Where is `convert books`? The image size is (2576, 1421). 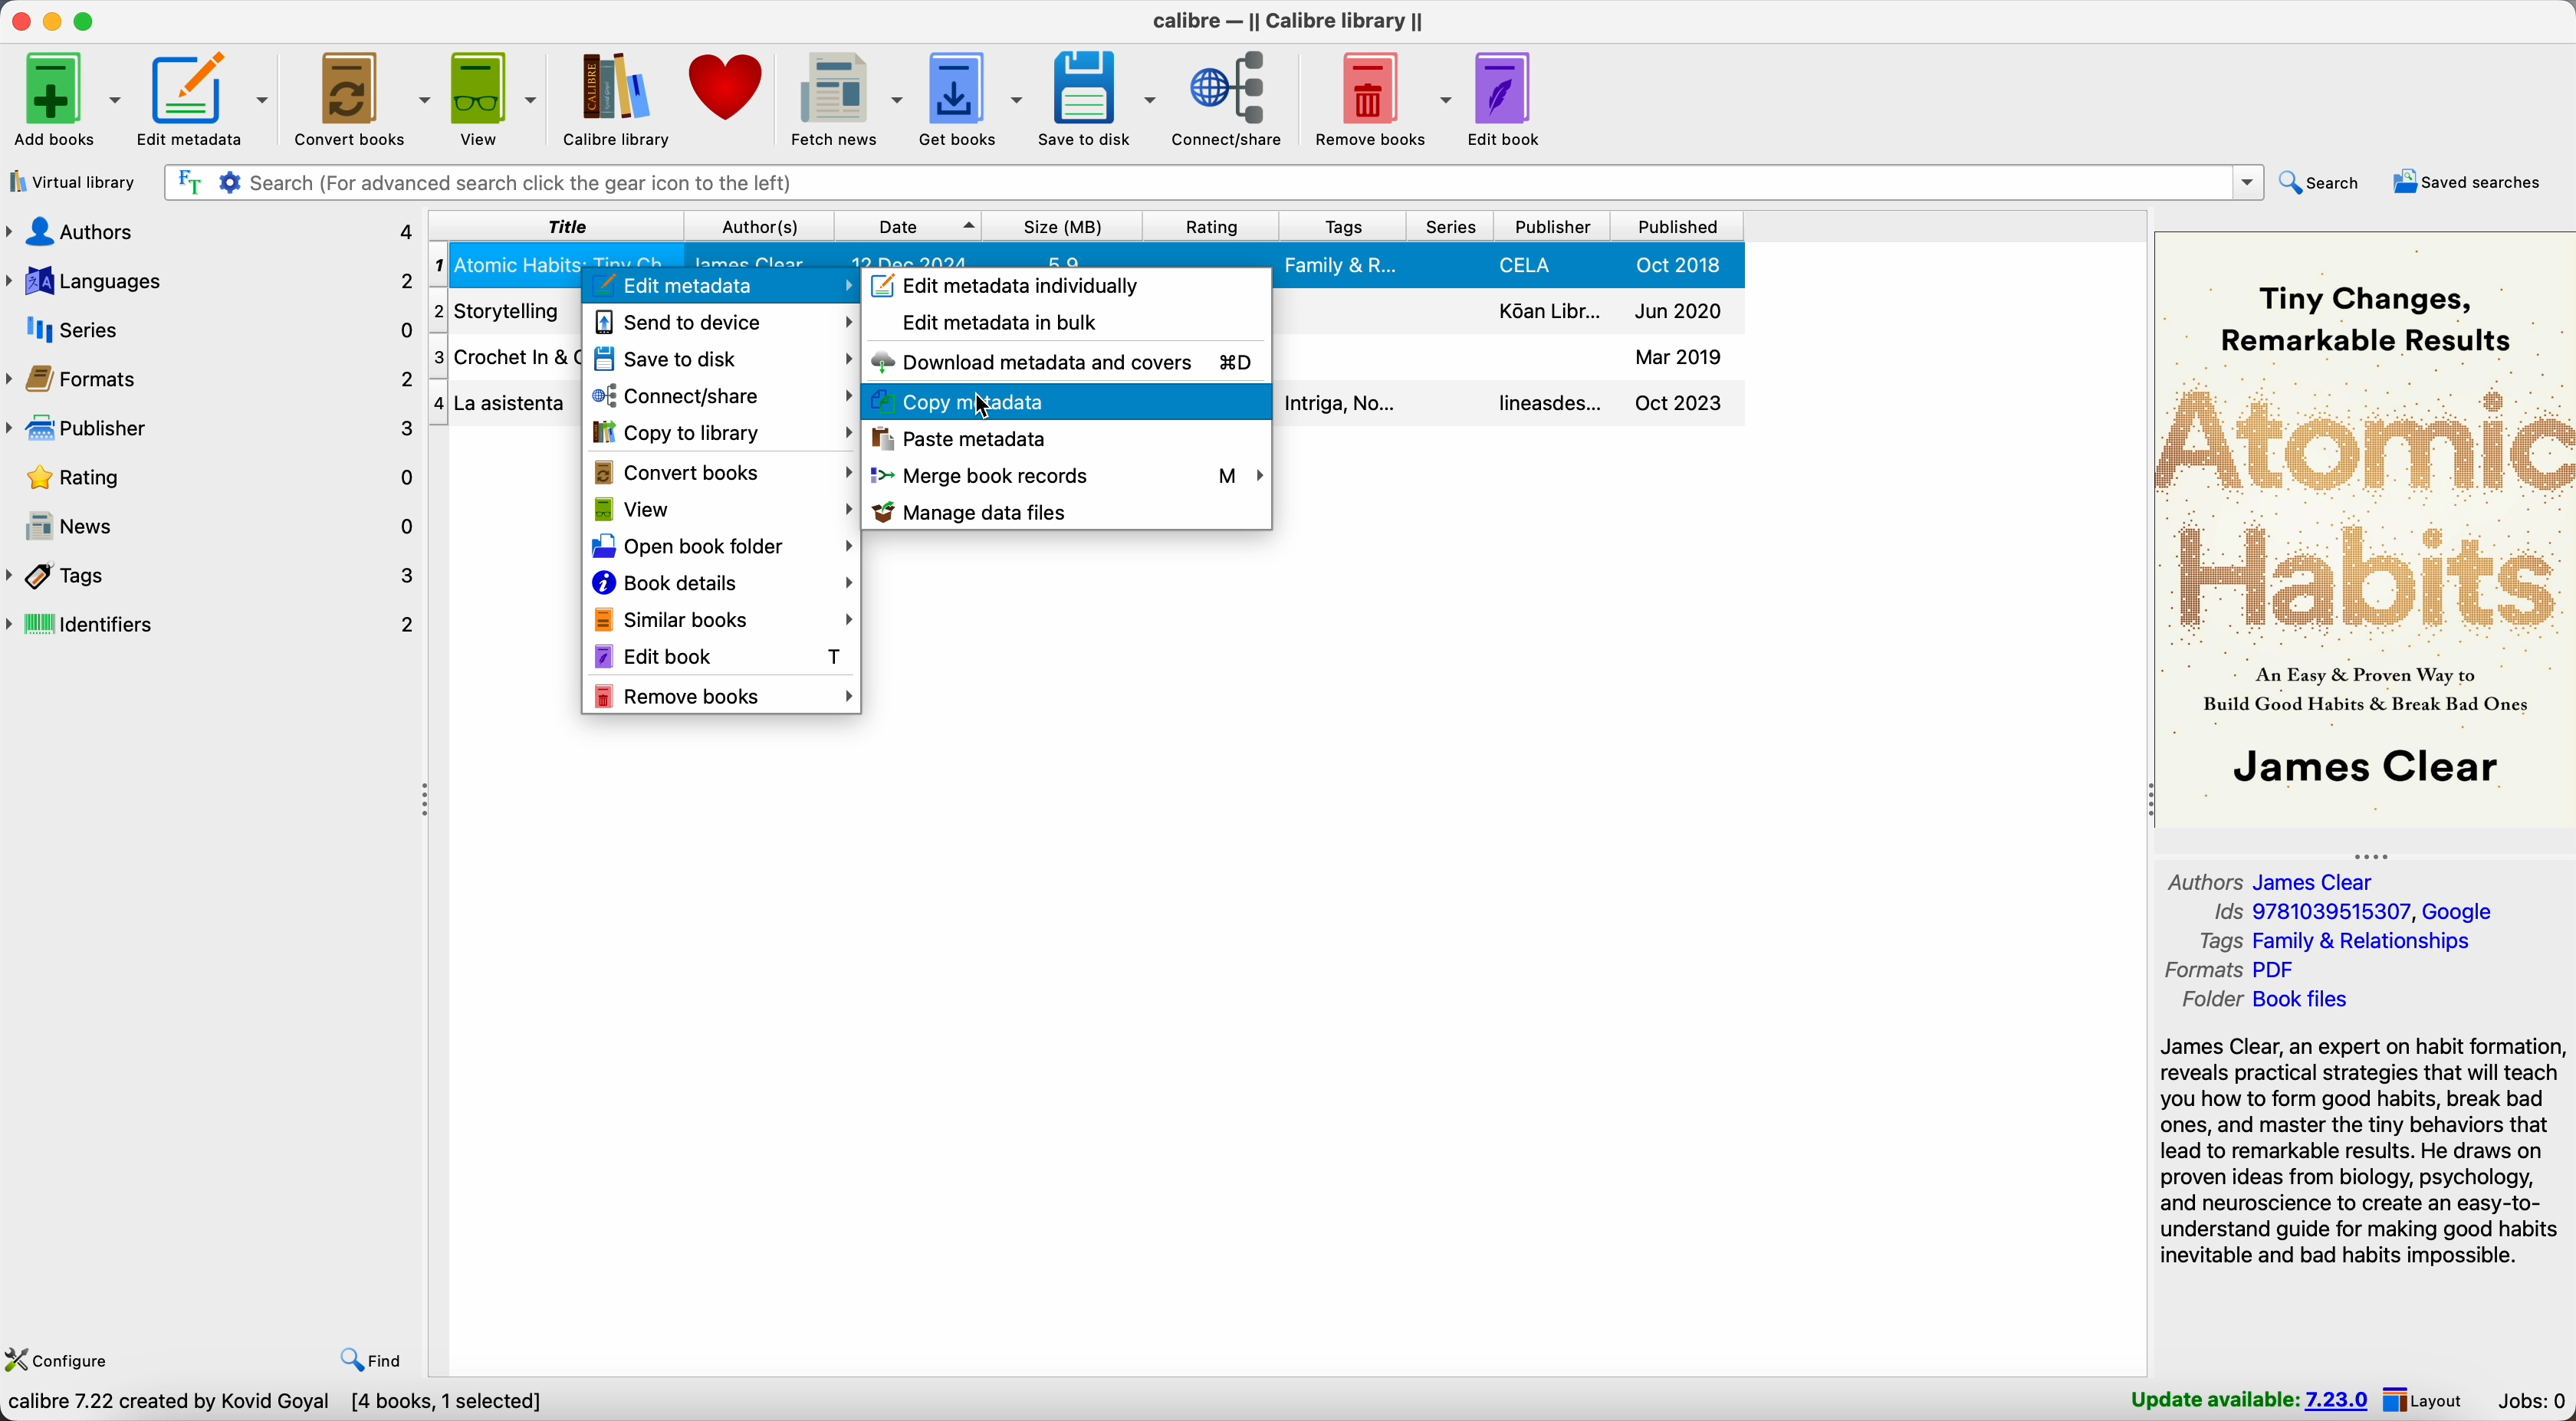 convert books is located at coordinates (365, 98).